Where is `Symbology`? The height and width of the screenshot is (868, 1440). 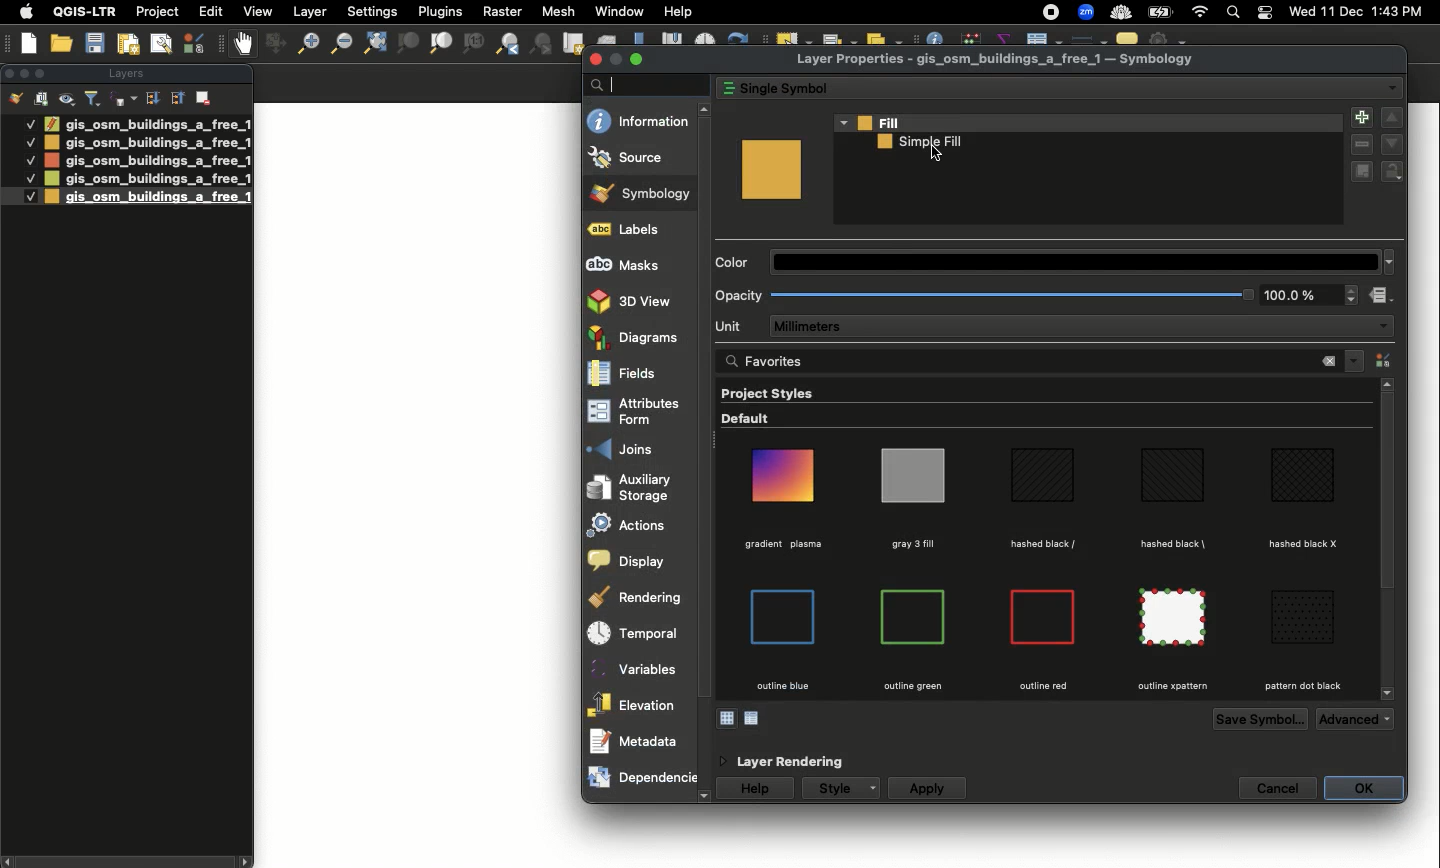
Symbology is located at coordinates (642, 193).